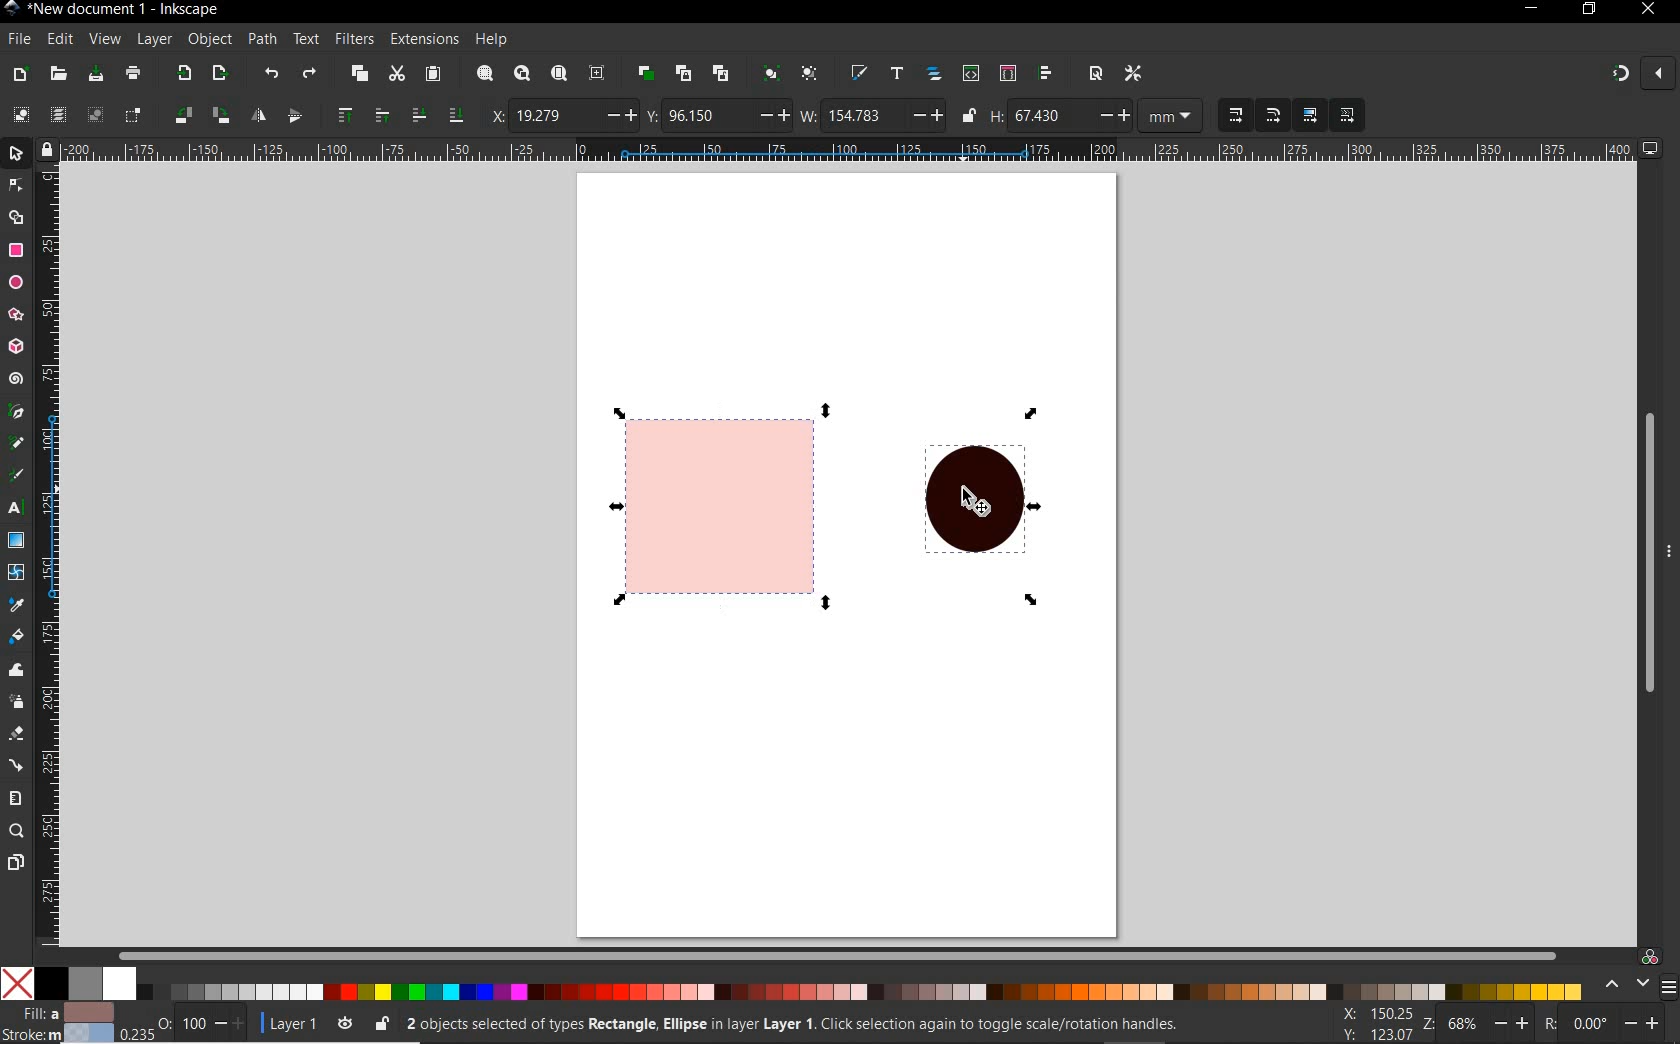 The image size is (1680, 1044). What do you see at coordinates (1345, 116) in the screenshot?
I see `move pattern` at bounding box center [1345, 116].